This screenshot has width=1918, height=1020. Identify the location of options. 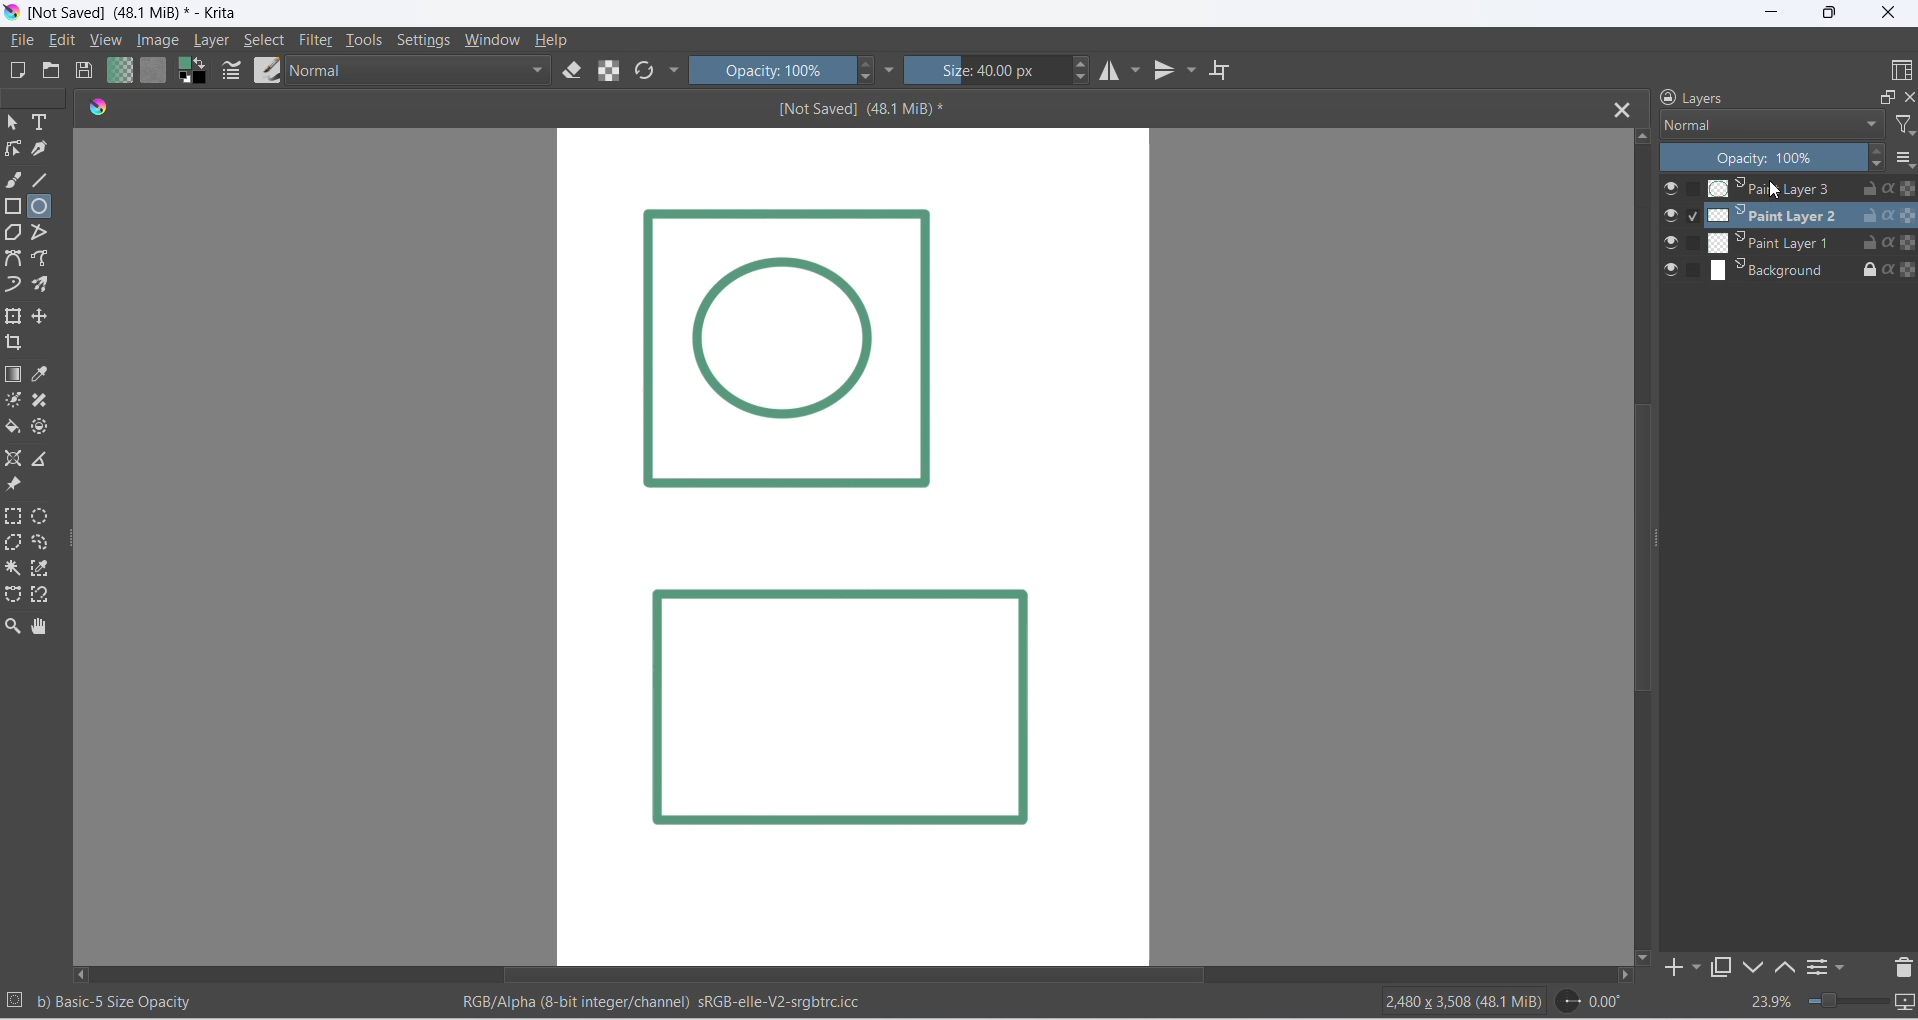
(1813, 966).